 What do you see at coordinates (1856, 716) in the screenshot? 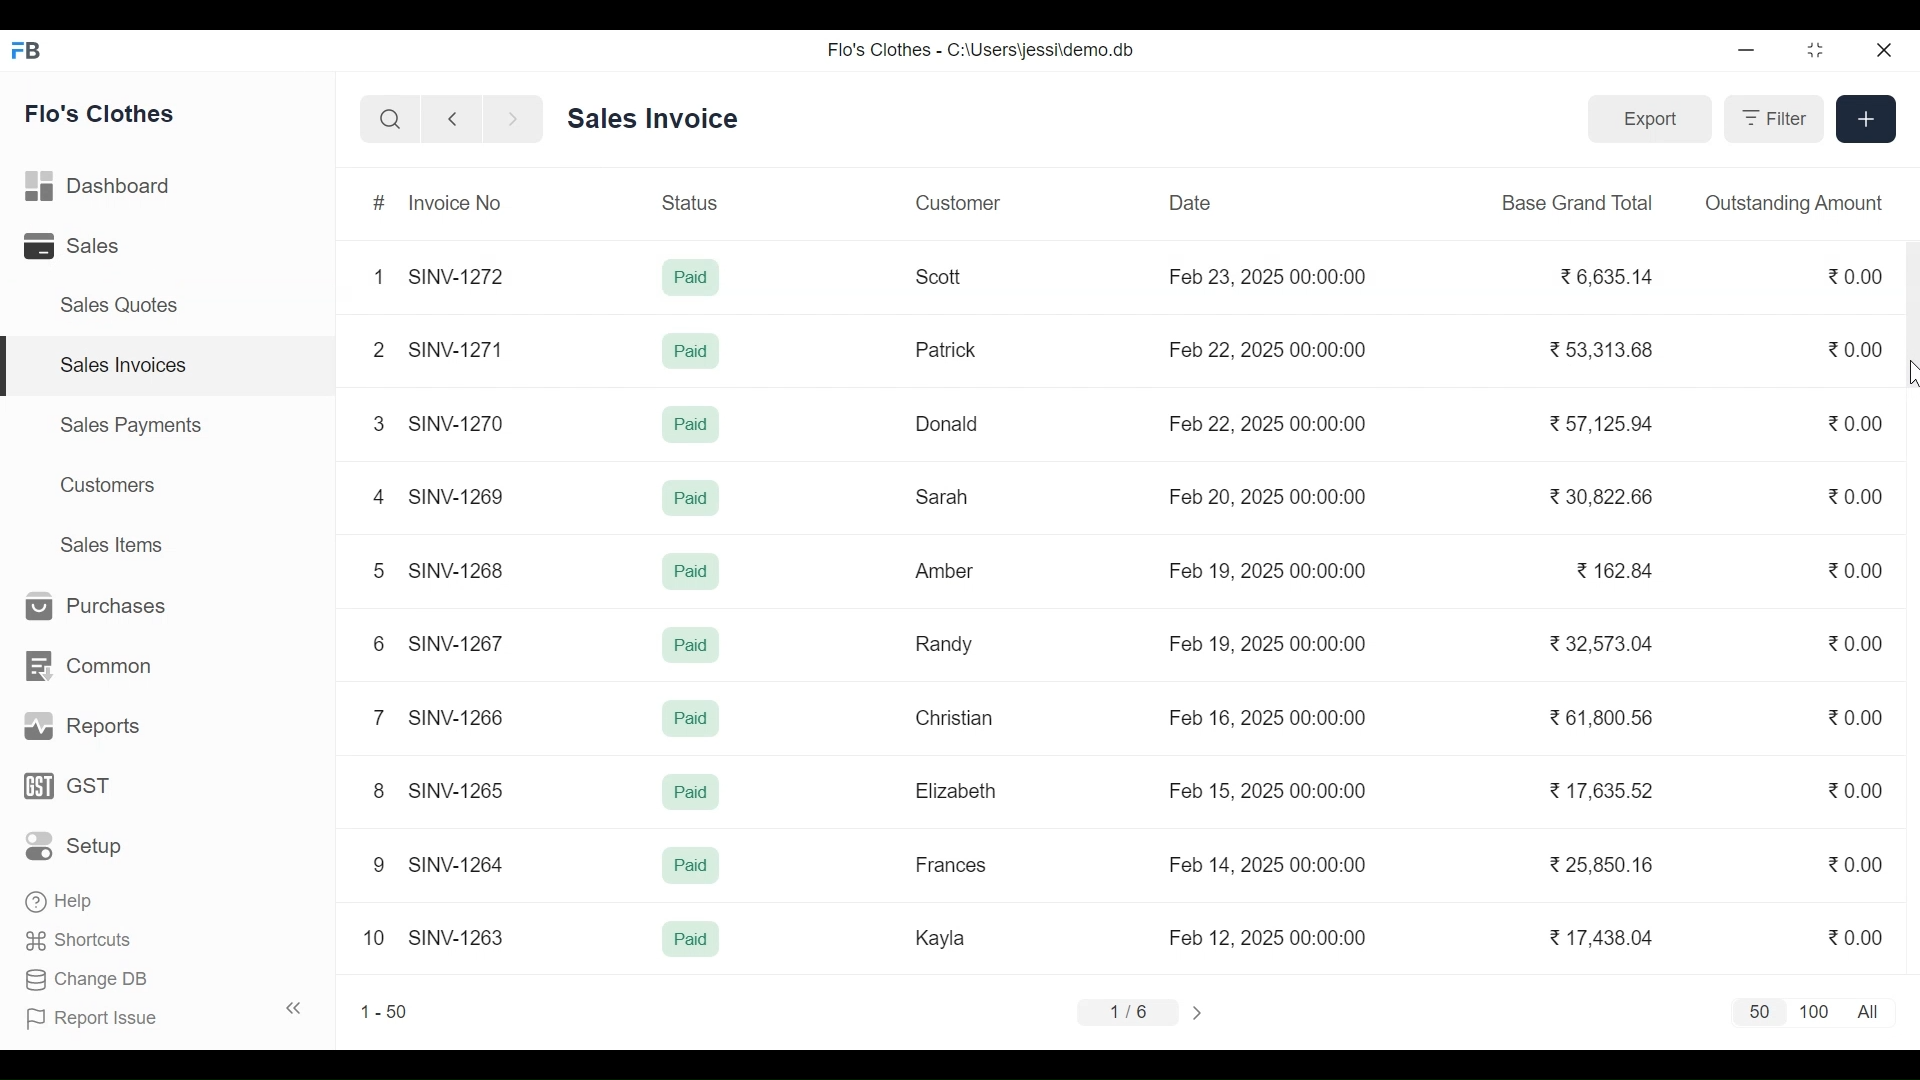
I see `0.00` at bounding box center [1856, 716].